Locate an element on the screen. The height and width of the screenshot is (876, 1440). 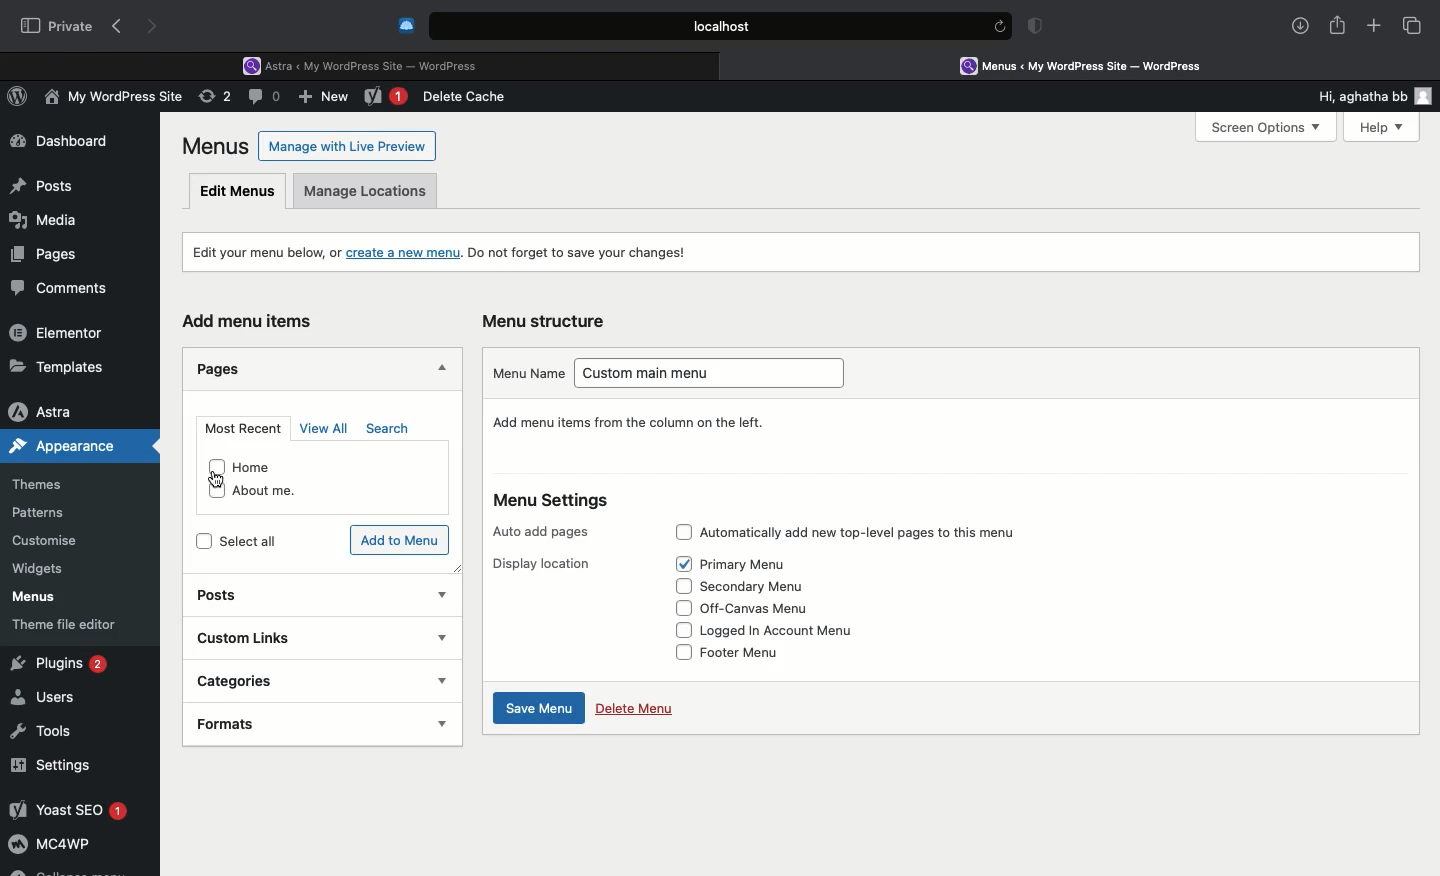
Users is located at coordinates (47, 698).